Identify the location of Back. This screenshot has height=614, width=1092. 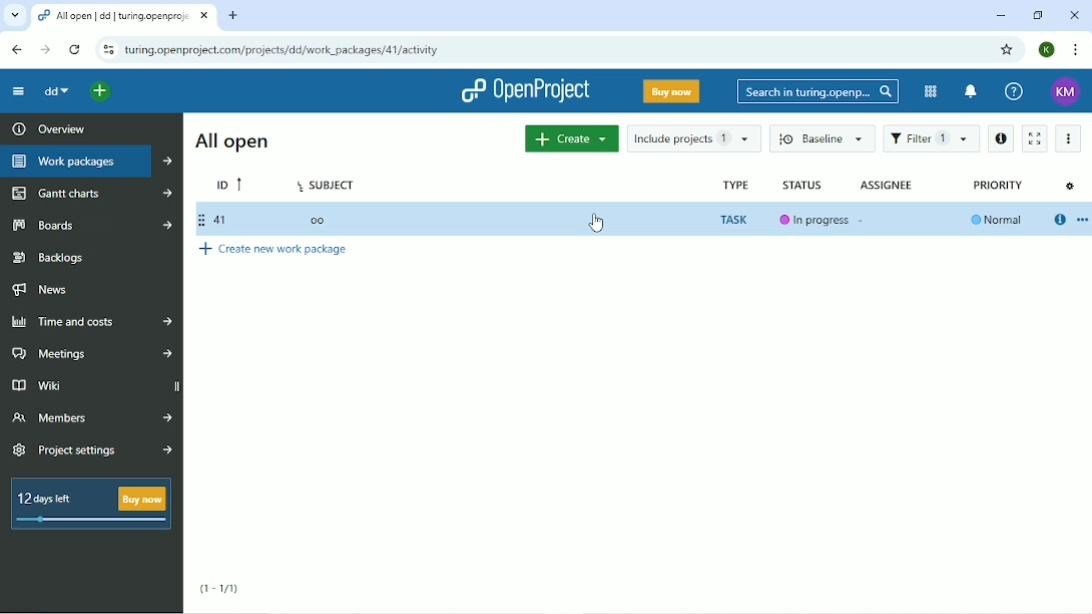
(16, 50).